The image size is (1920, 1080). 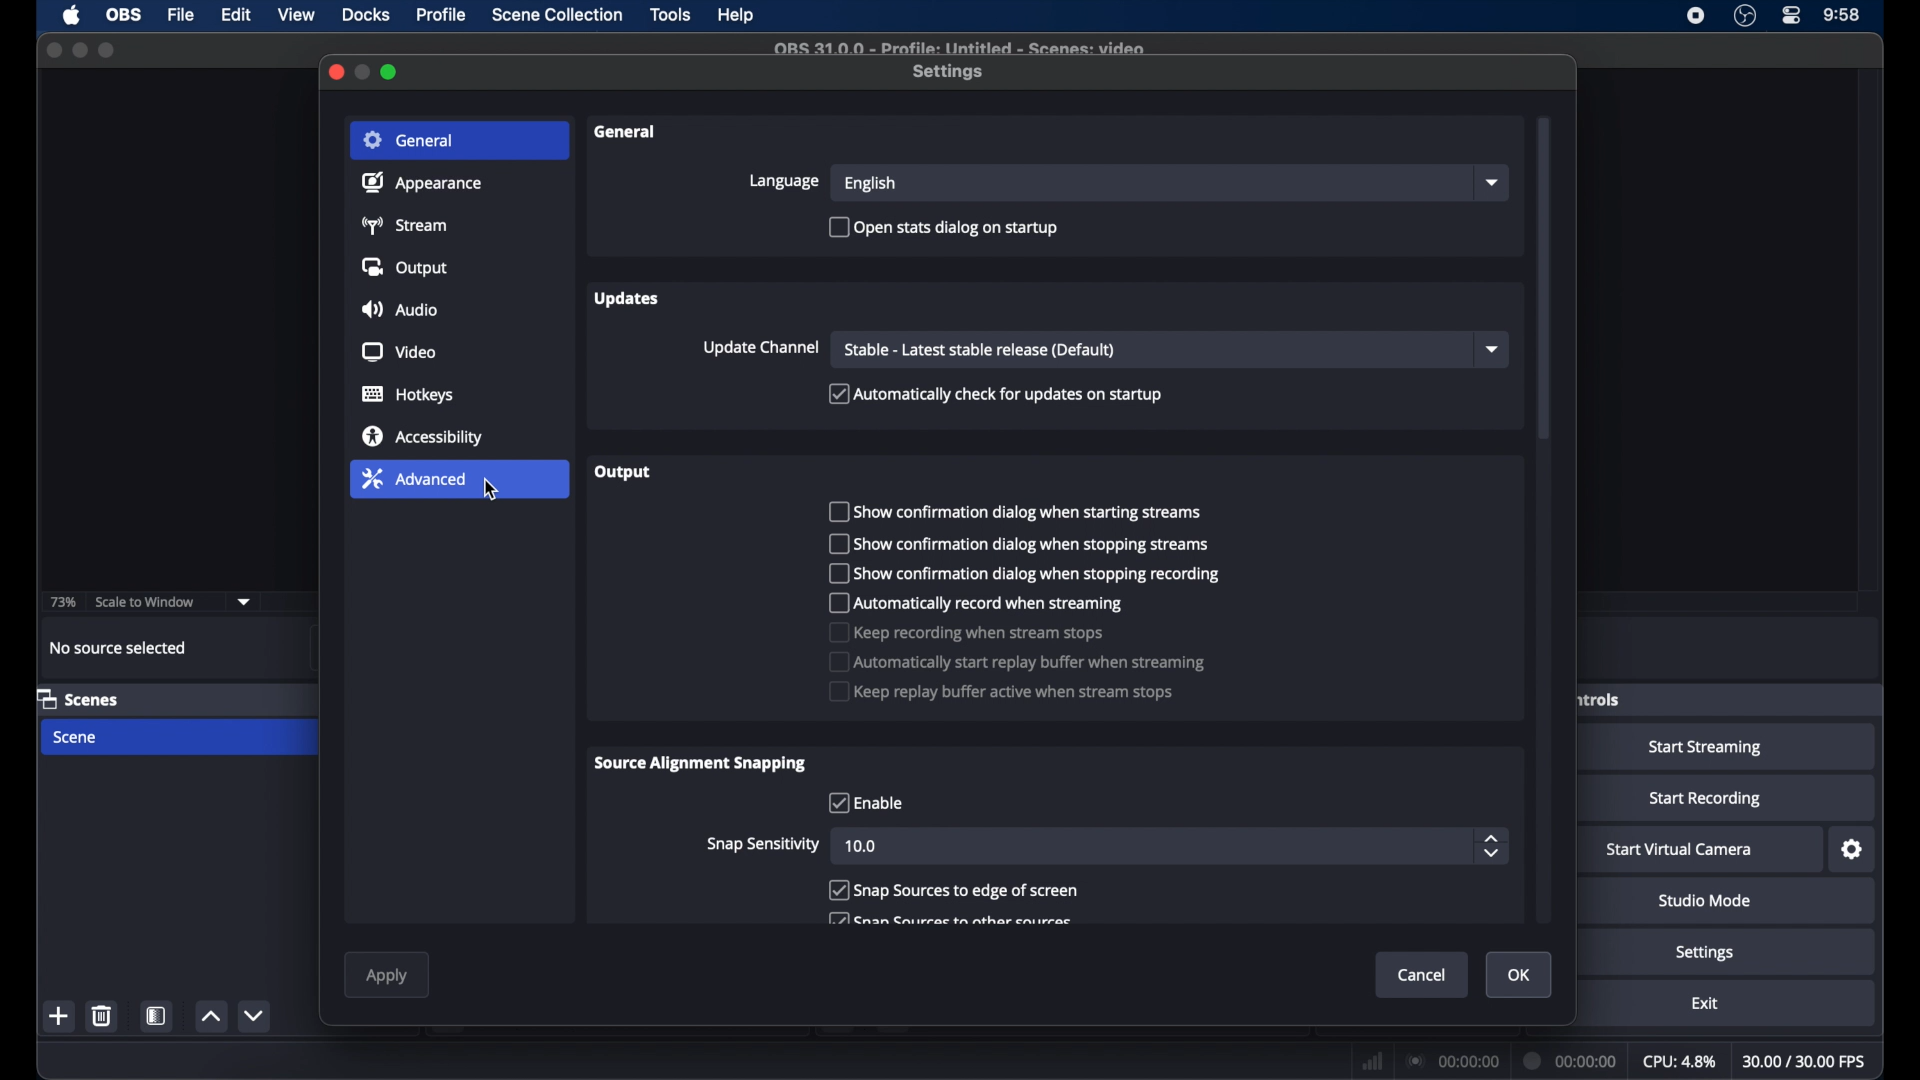 What do you see at coordinates (118, 647) in the screenshot?
I see `no source selected ` at bounding box center [118, 647].